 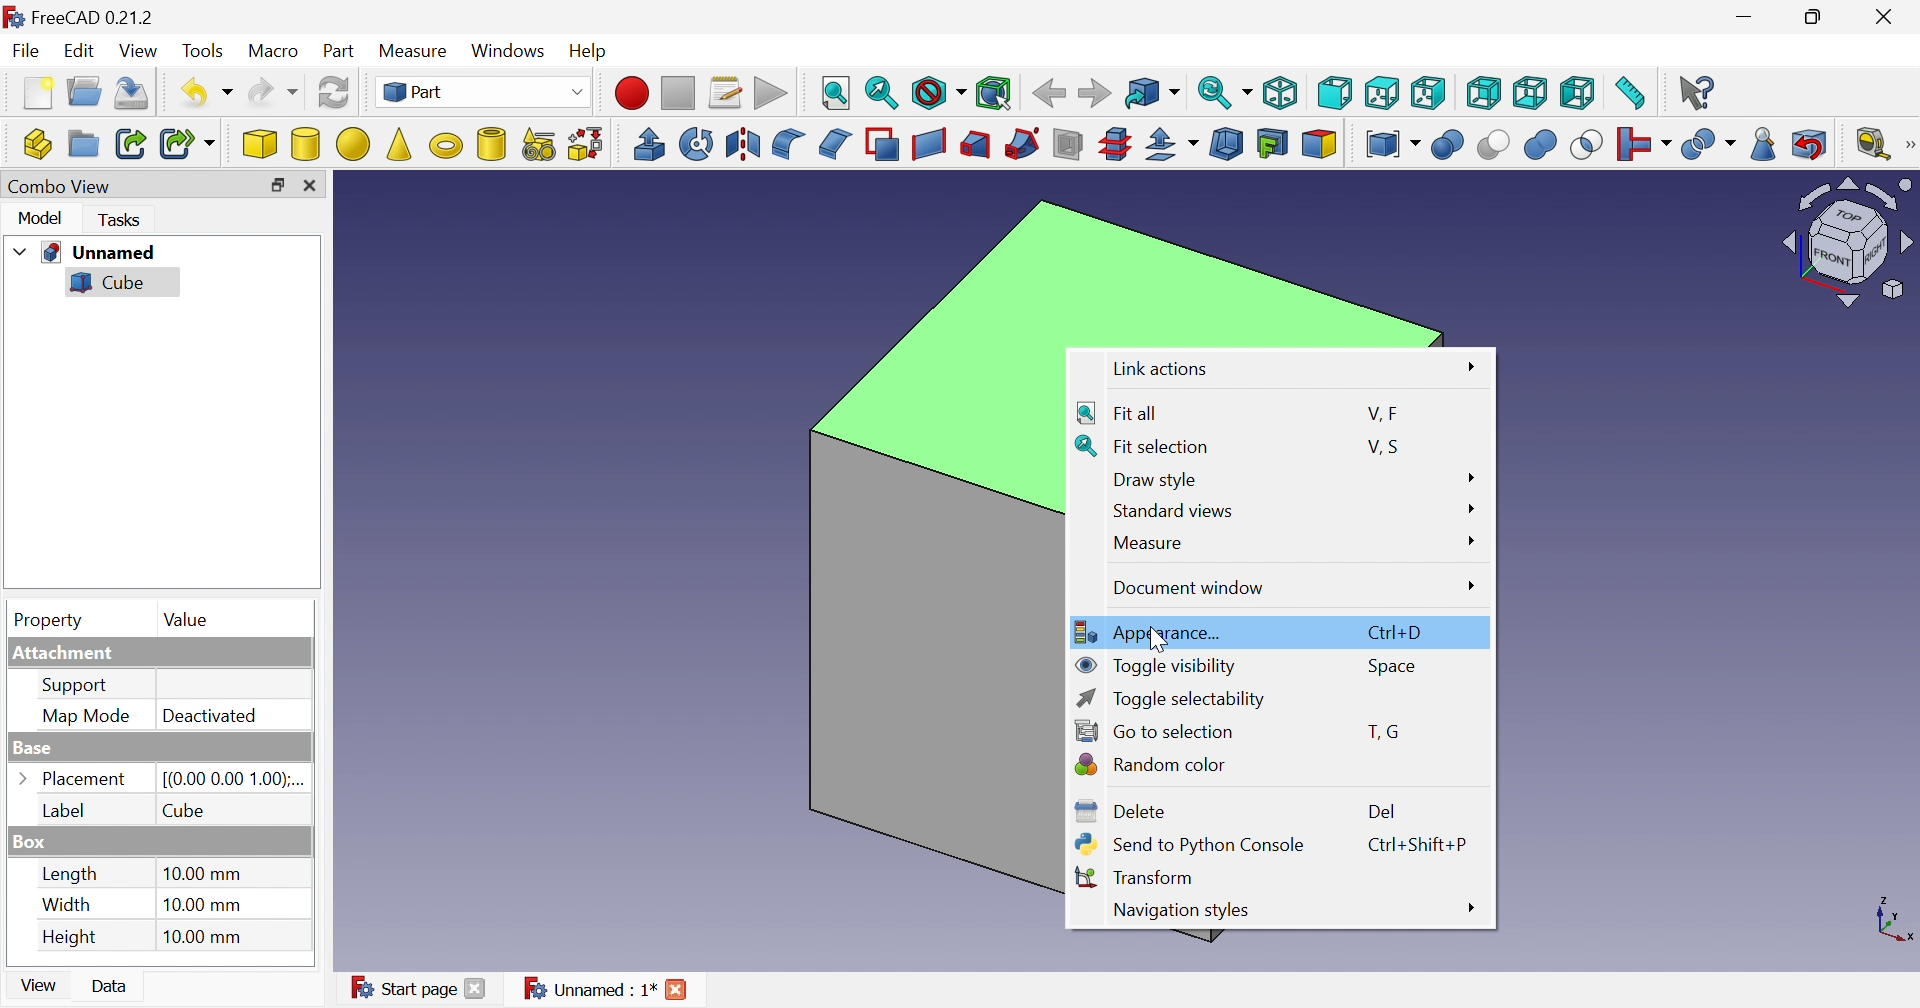 I want to click on Save, so click(x=137, y=93).